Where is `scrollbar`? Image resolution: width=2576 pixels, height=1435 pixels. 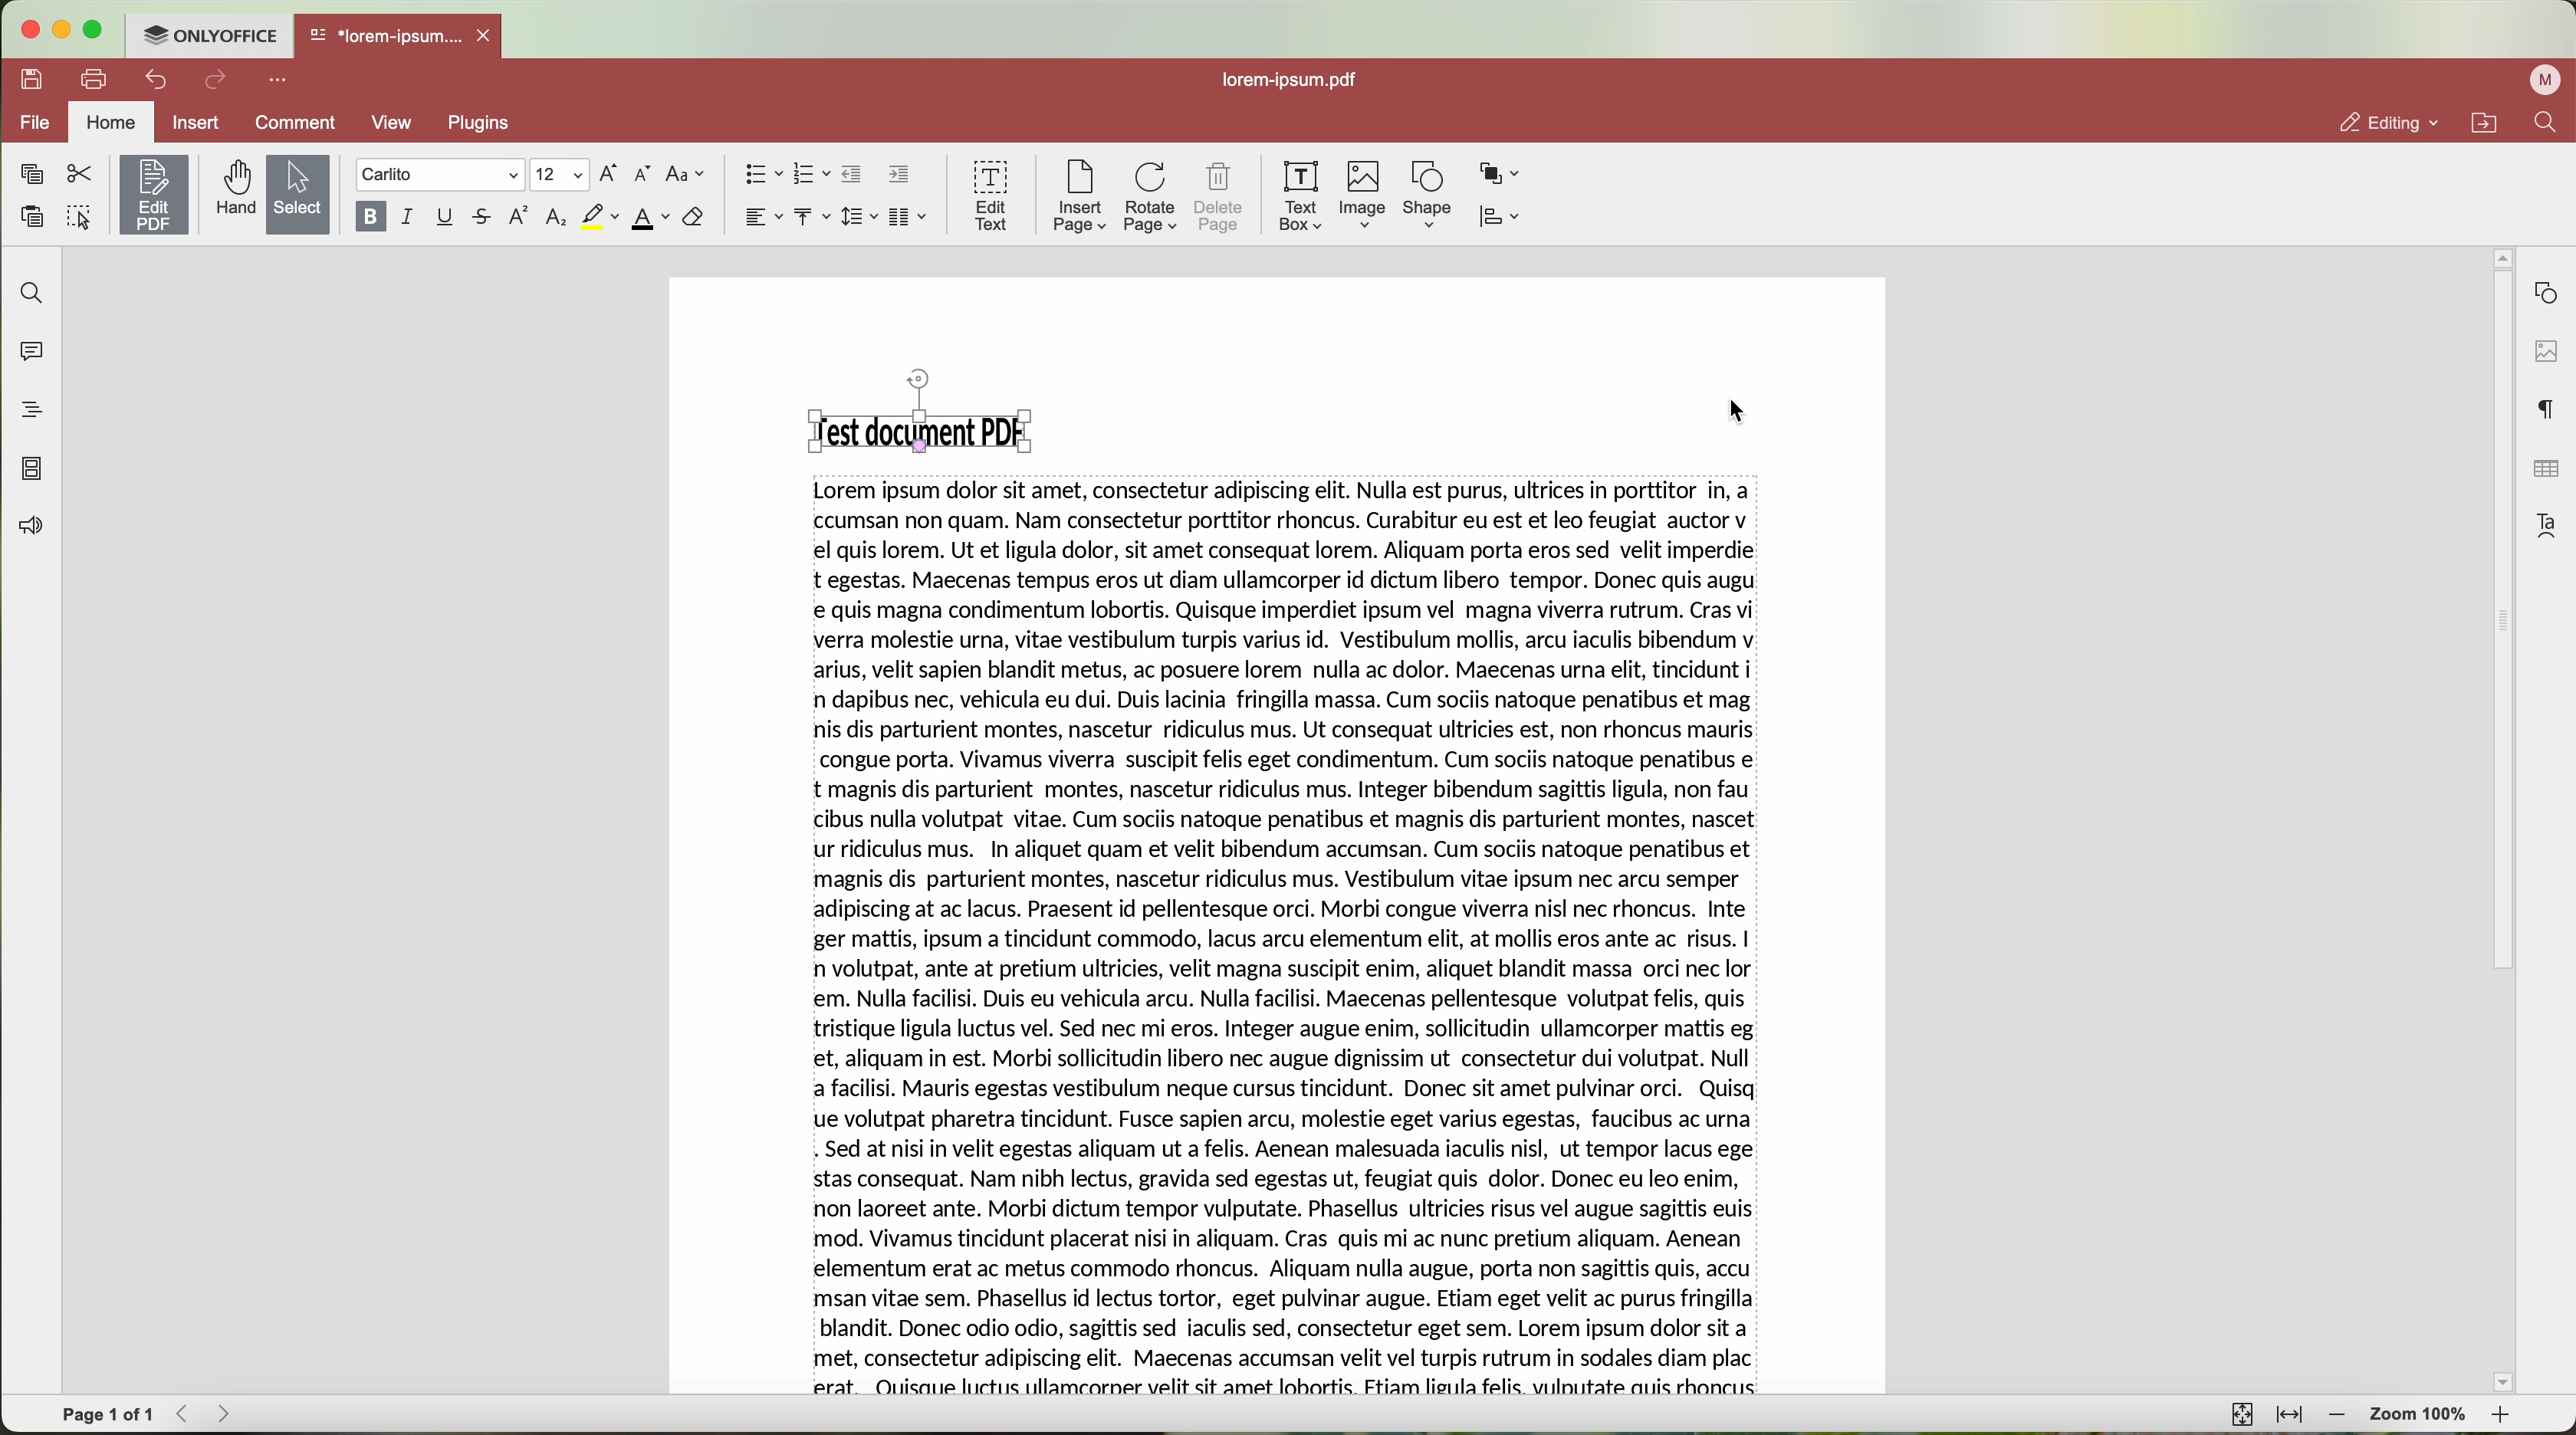
scrollbar is located at coordinates (2500, 813).